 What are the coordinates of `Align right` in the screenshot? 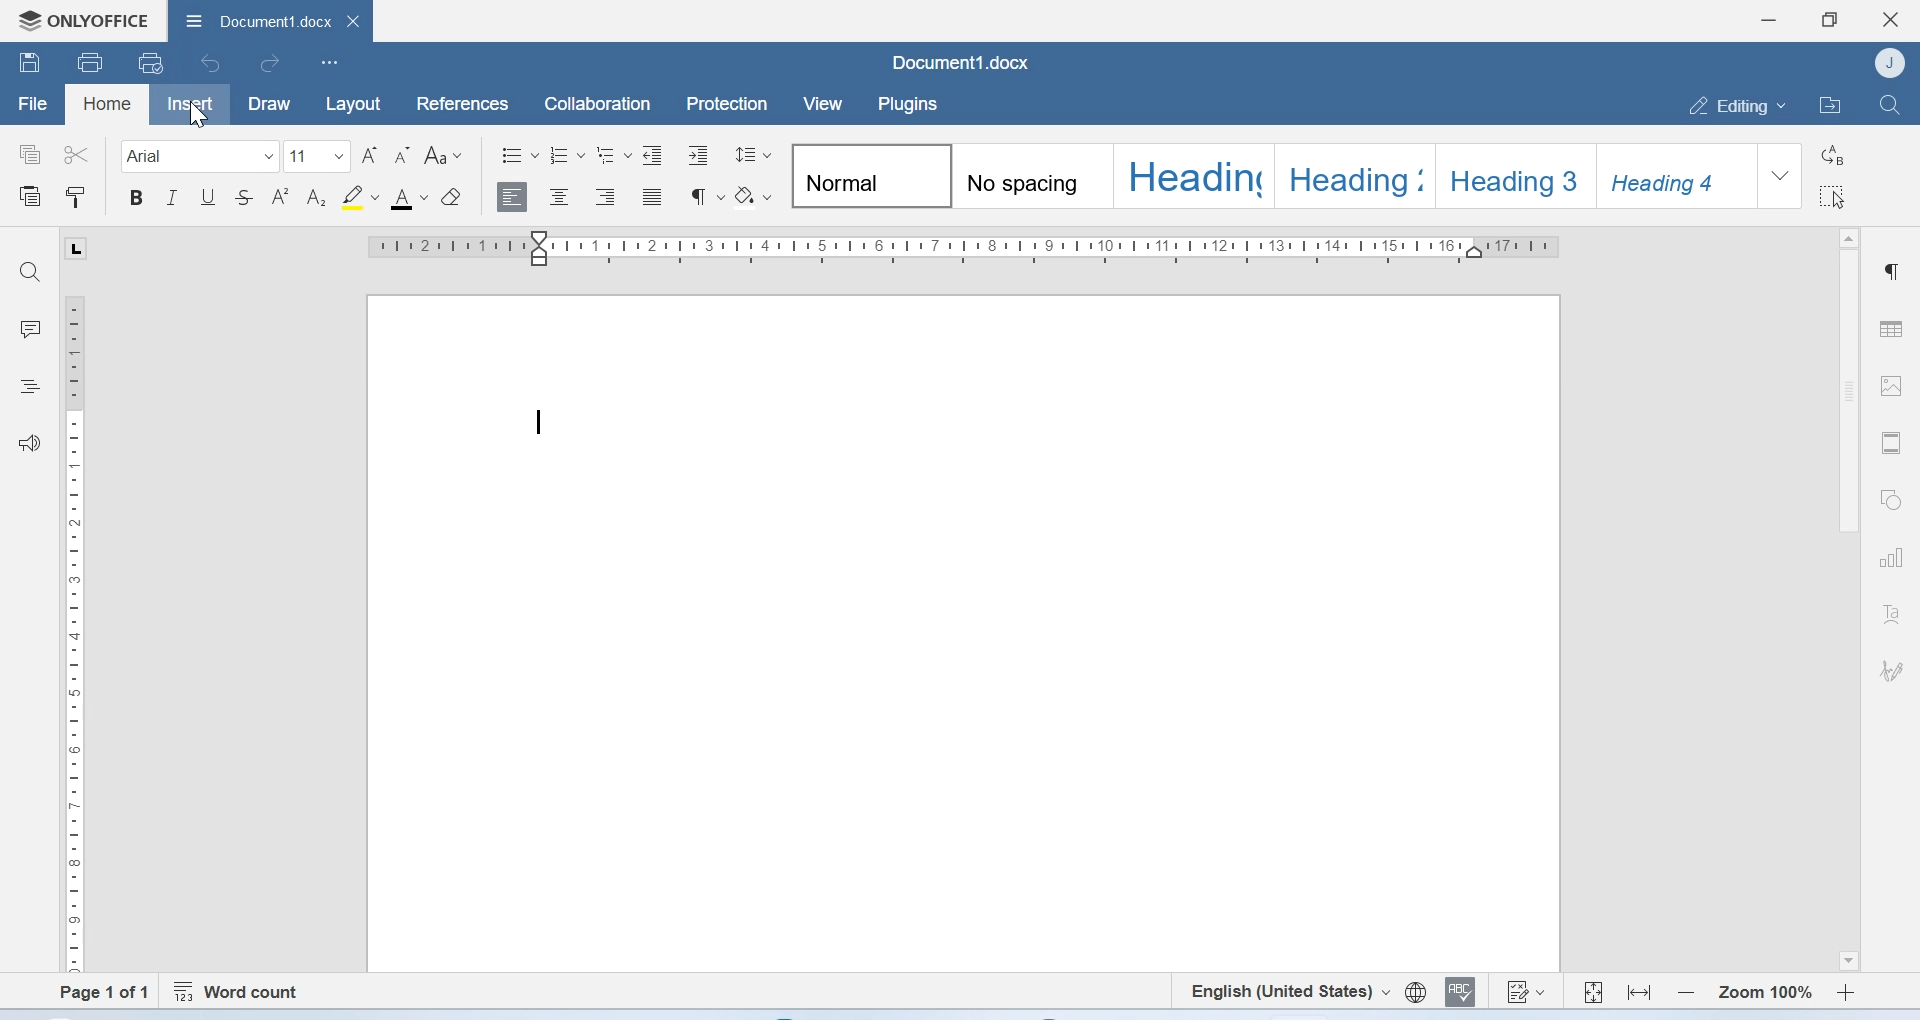 It's located at (606, 198).